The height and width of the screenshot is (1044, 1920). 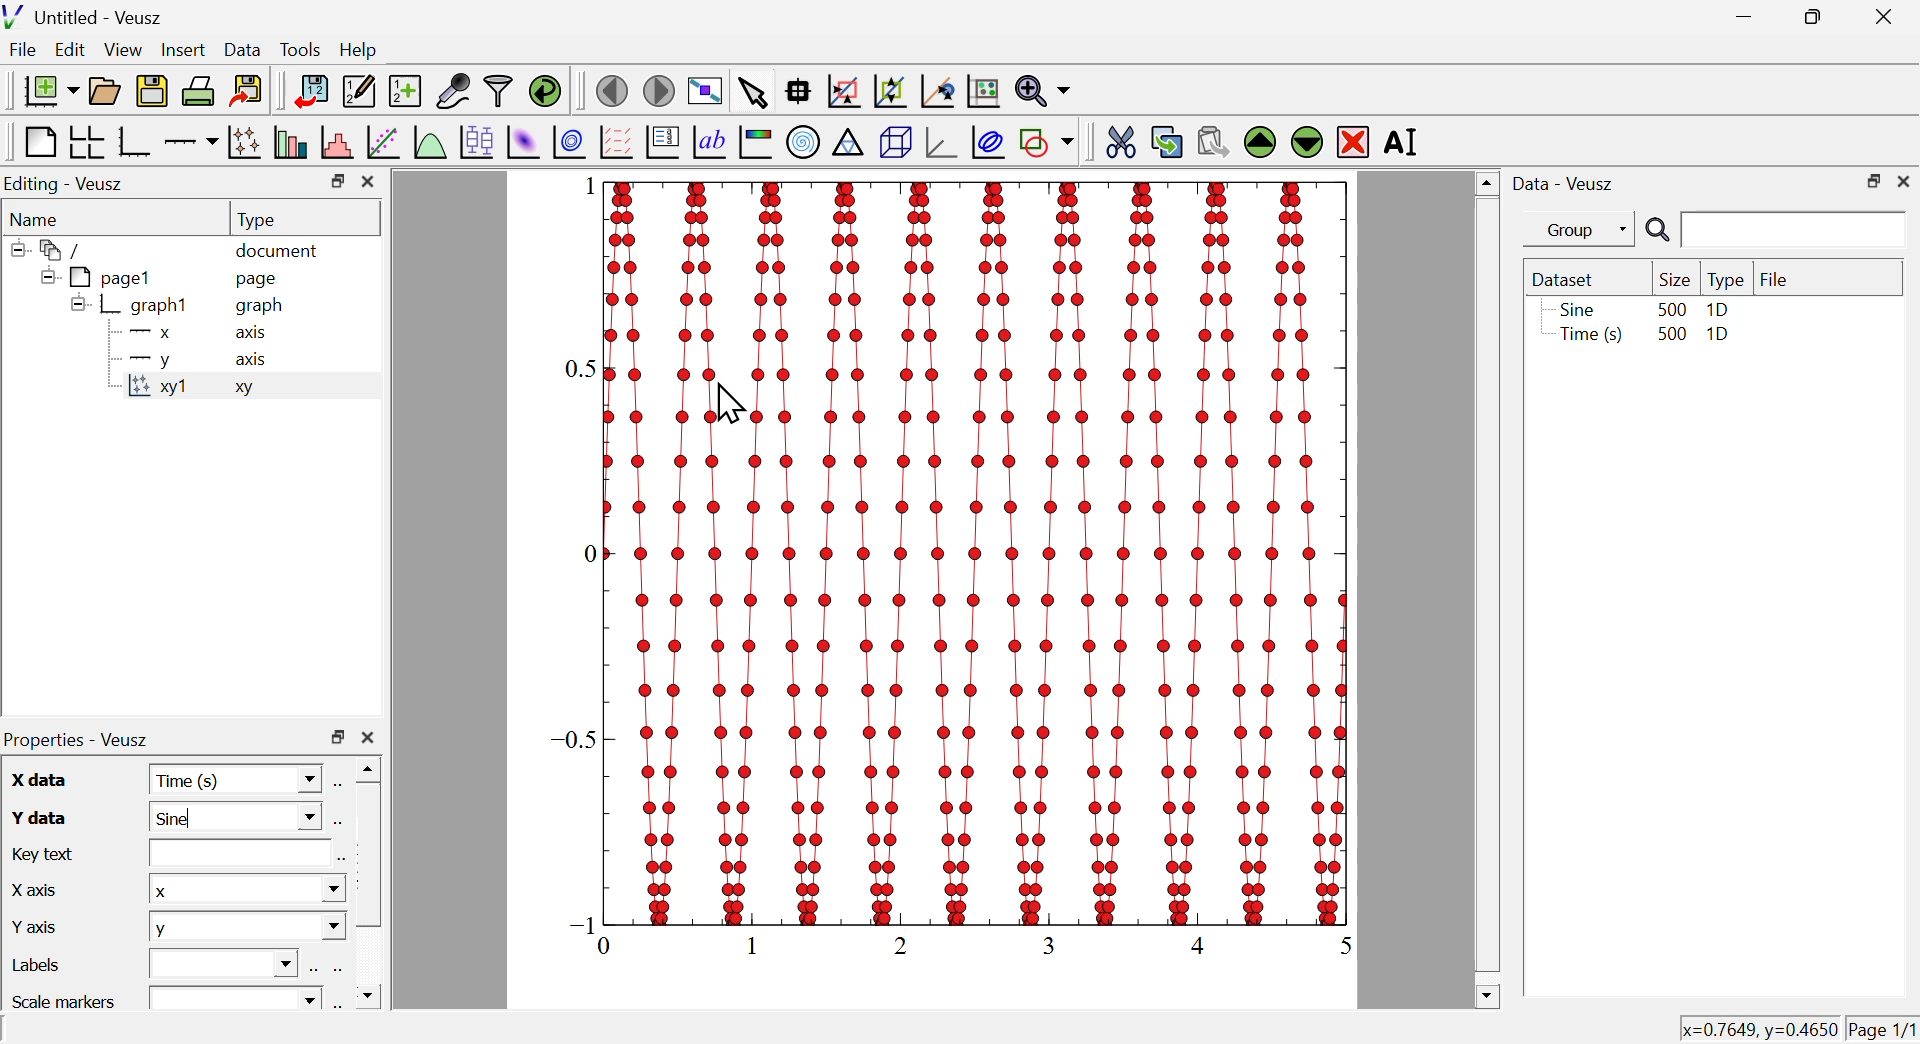 What do you see at coordinates (1587, 336) in the screenshot?
I see `time(s)` at bounding box center [1587, 336].